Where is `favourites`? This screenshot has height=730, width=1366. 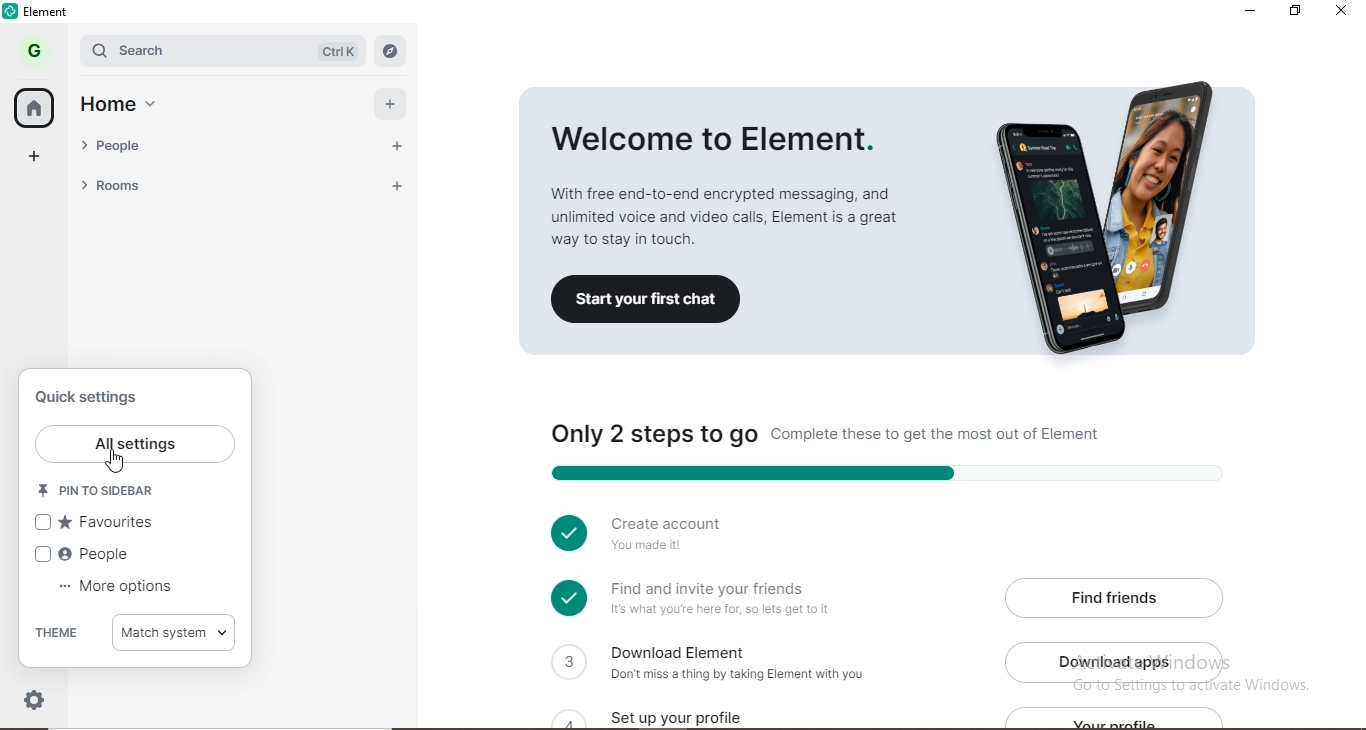 favourites is located at coordinates (99, 524).